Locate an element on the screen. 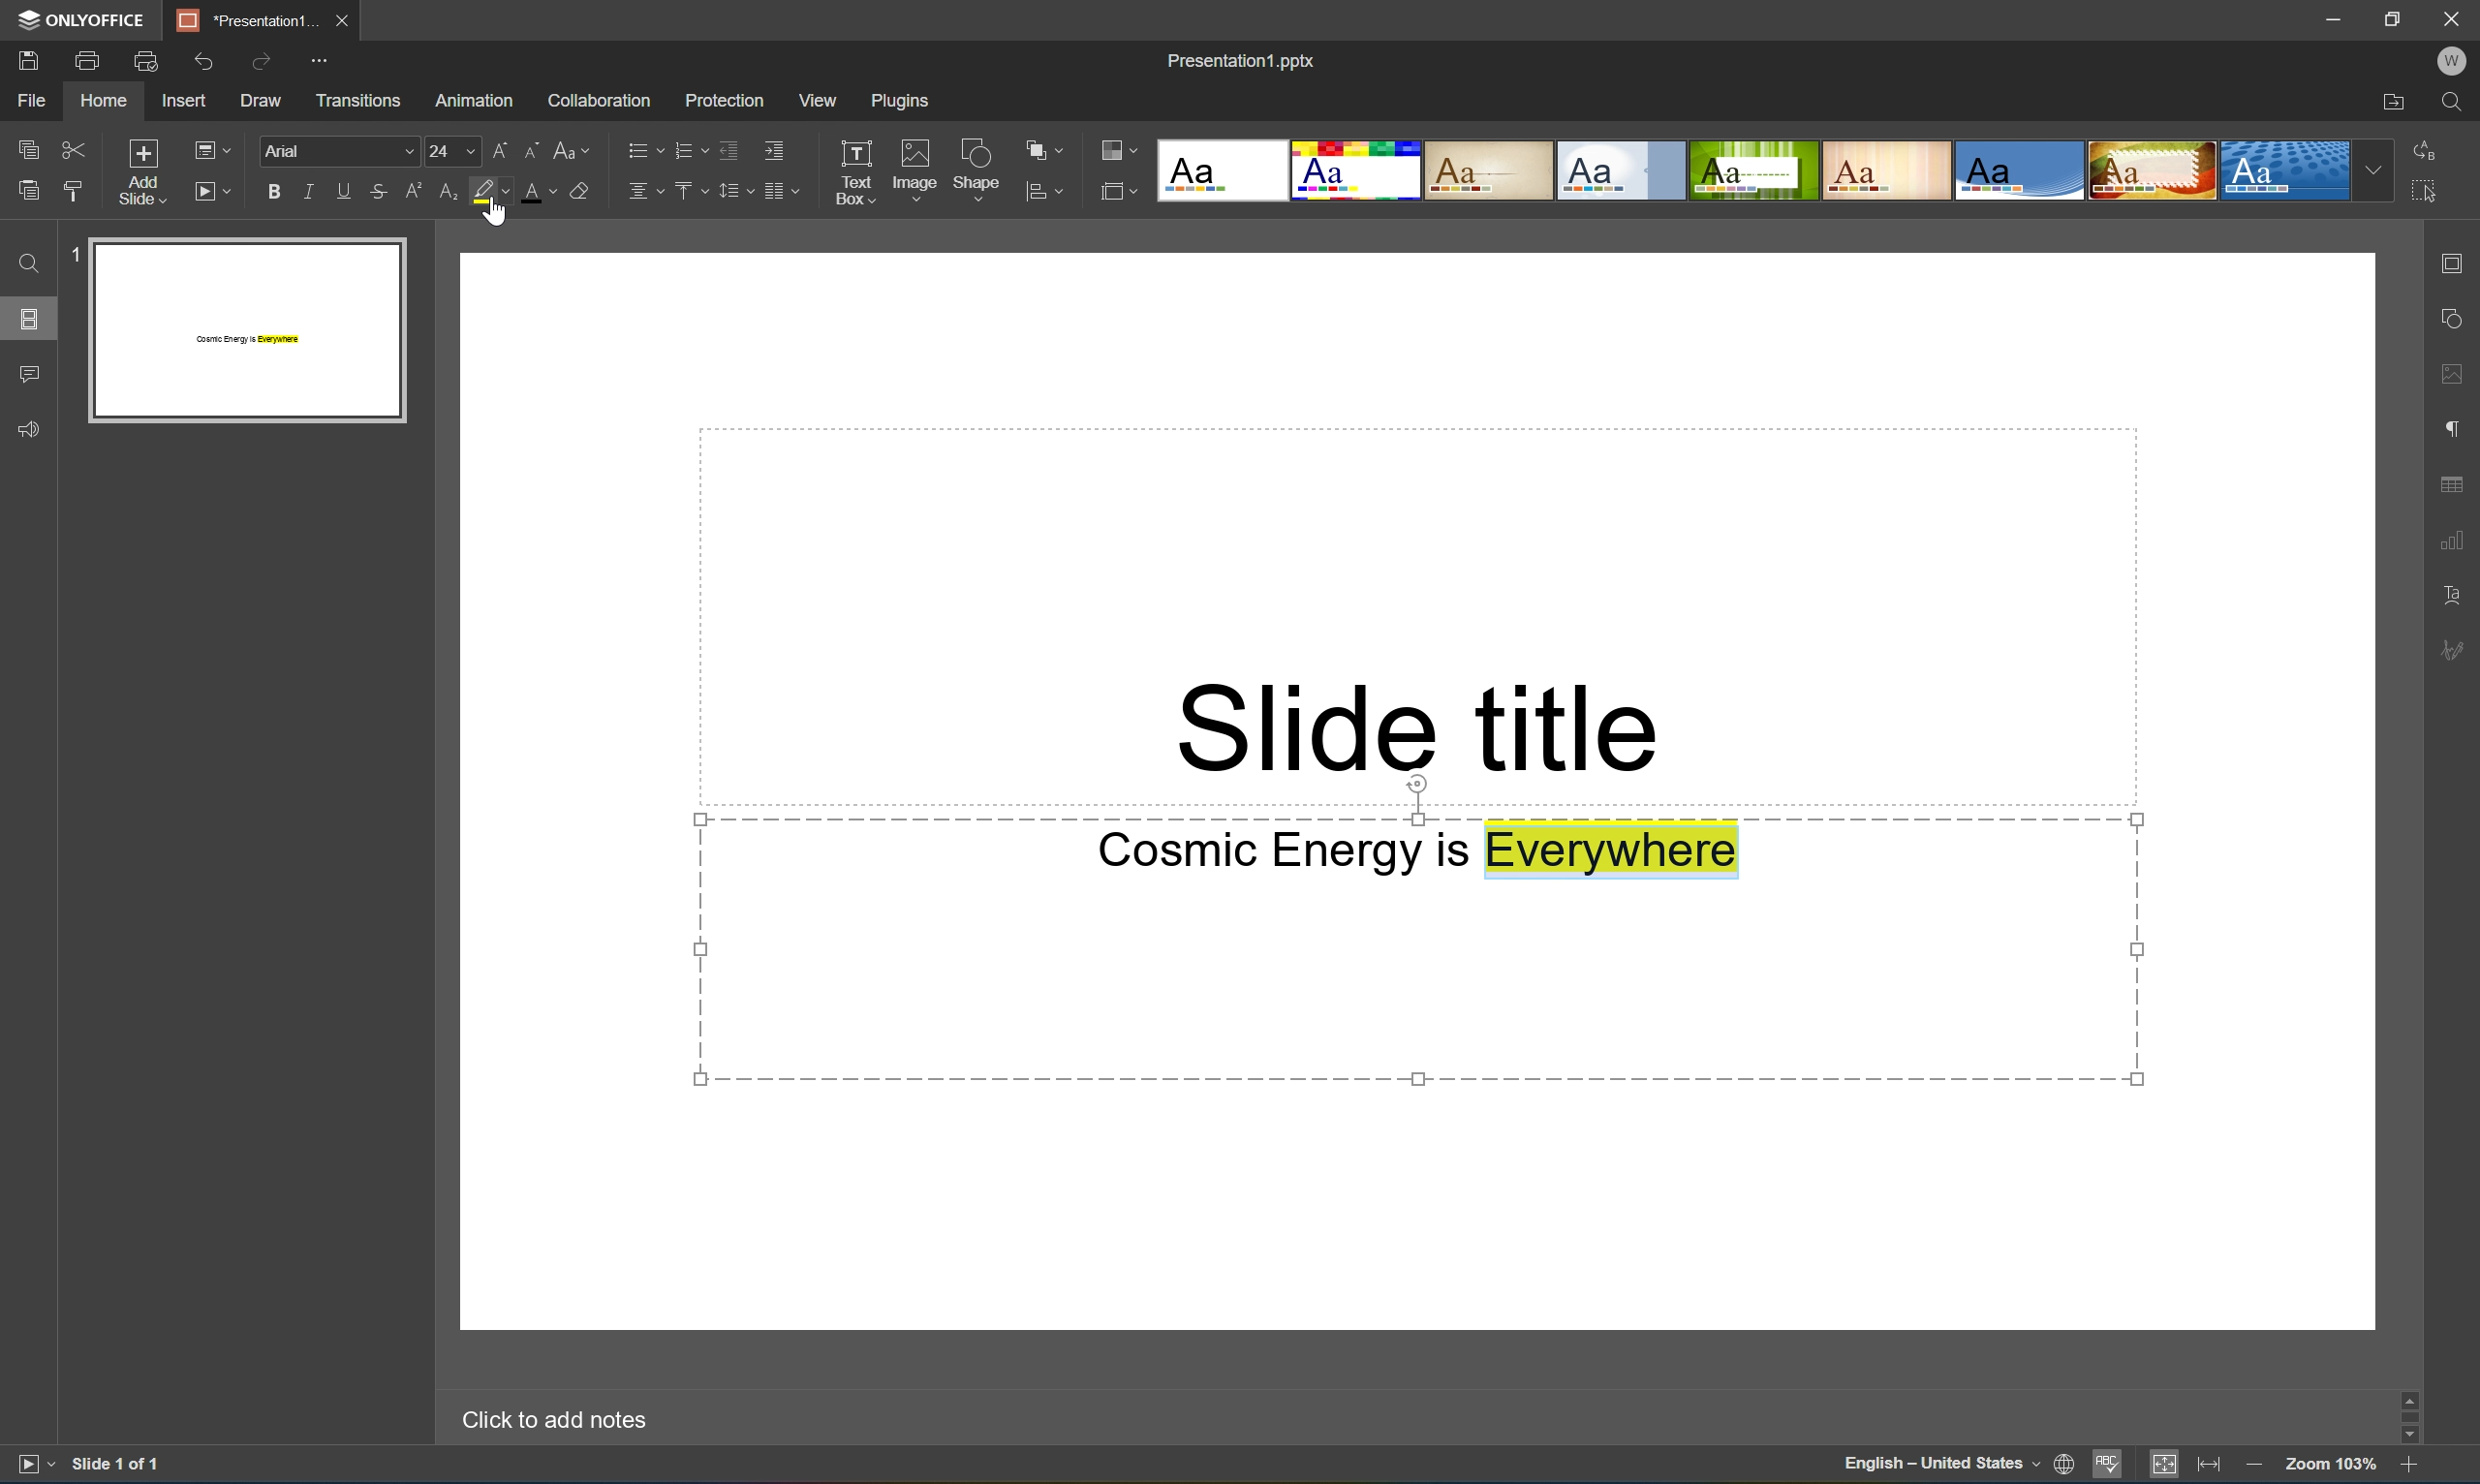  Customize Quick Access Toolbar is located at coordinates (317, 61).